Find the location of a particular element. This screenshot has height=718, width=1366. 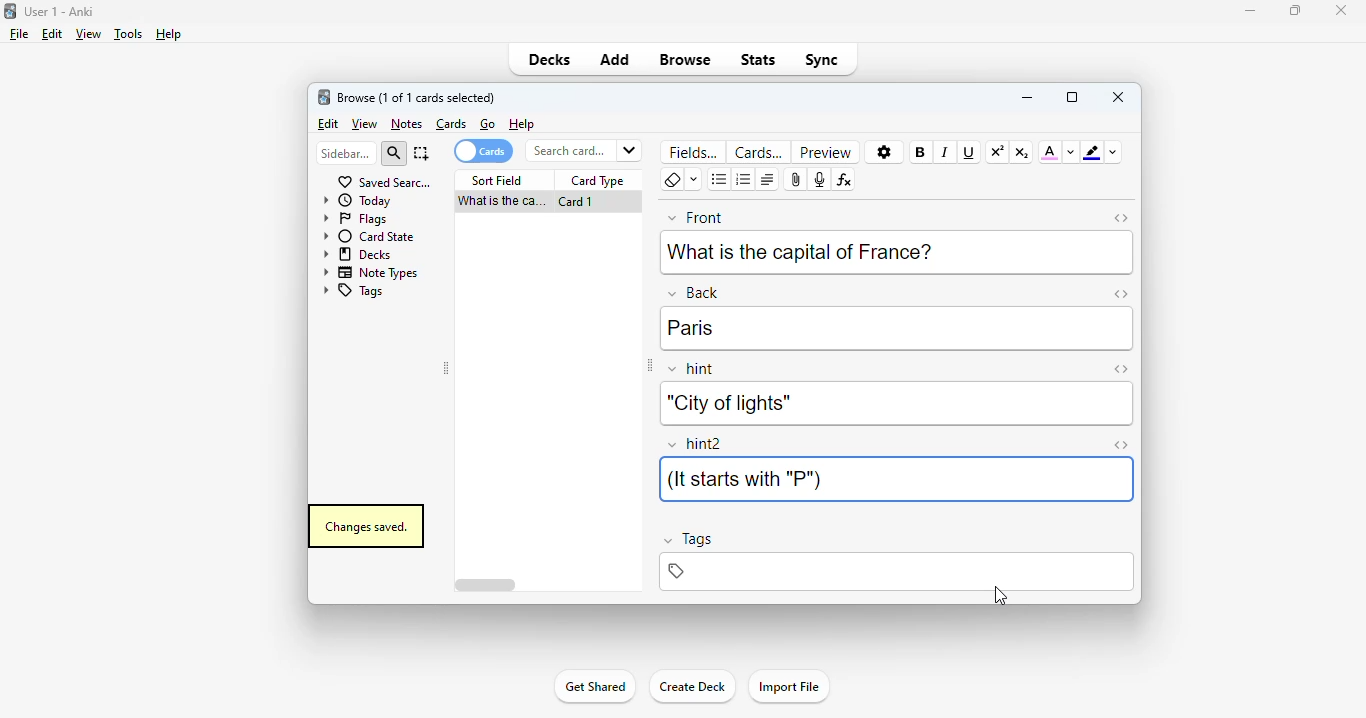

import file is located at coordinates (788, 687).